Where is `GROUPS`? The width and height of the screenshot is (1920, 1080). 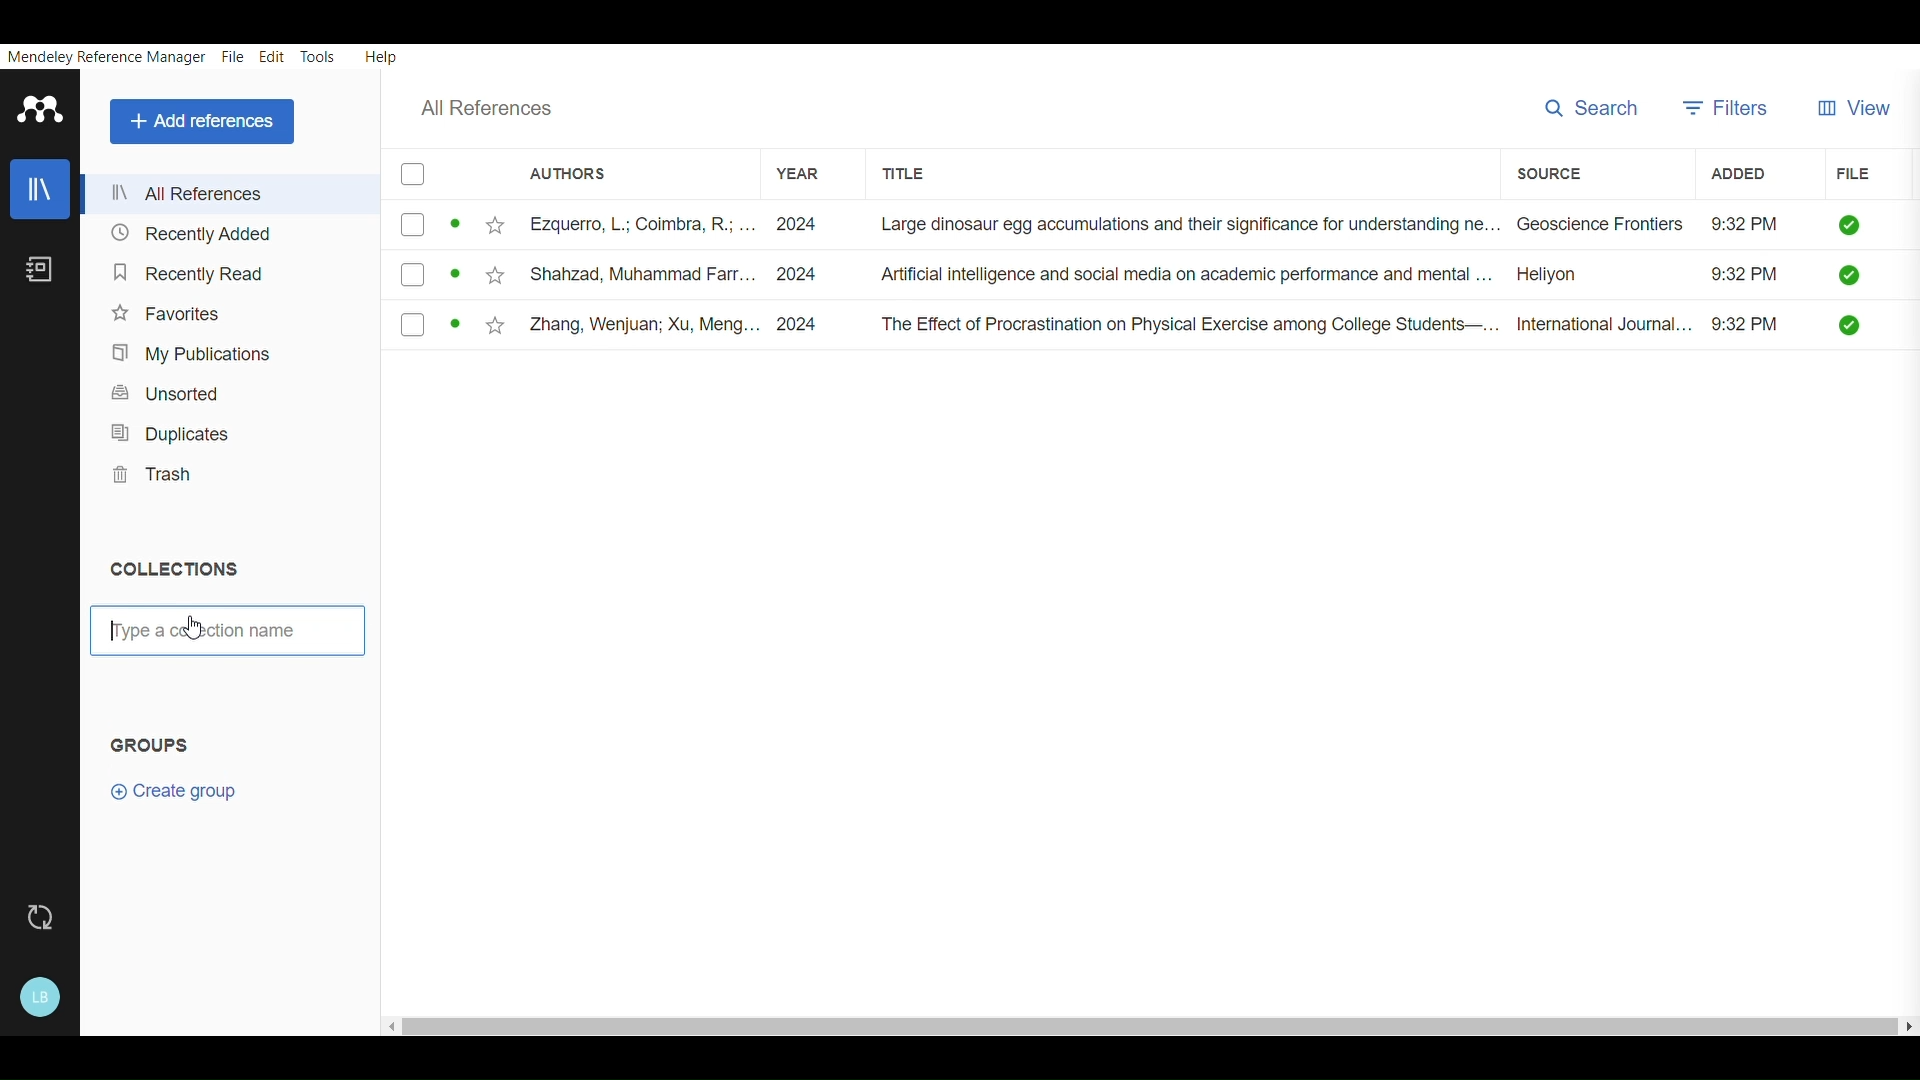 GROUPS is located at coordinates (157, 742).